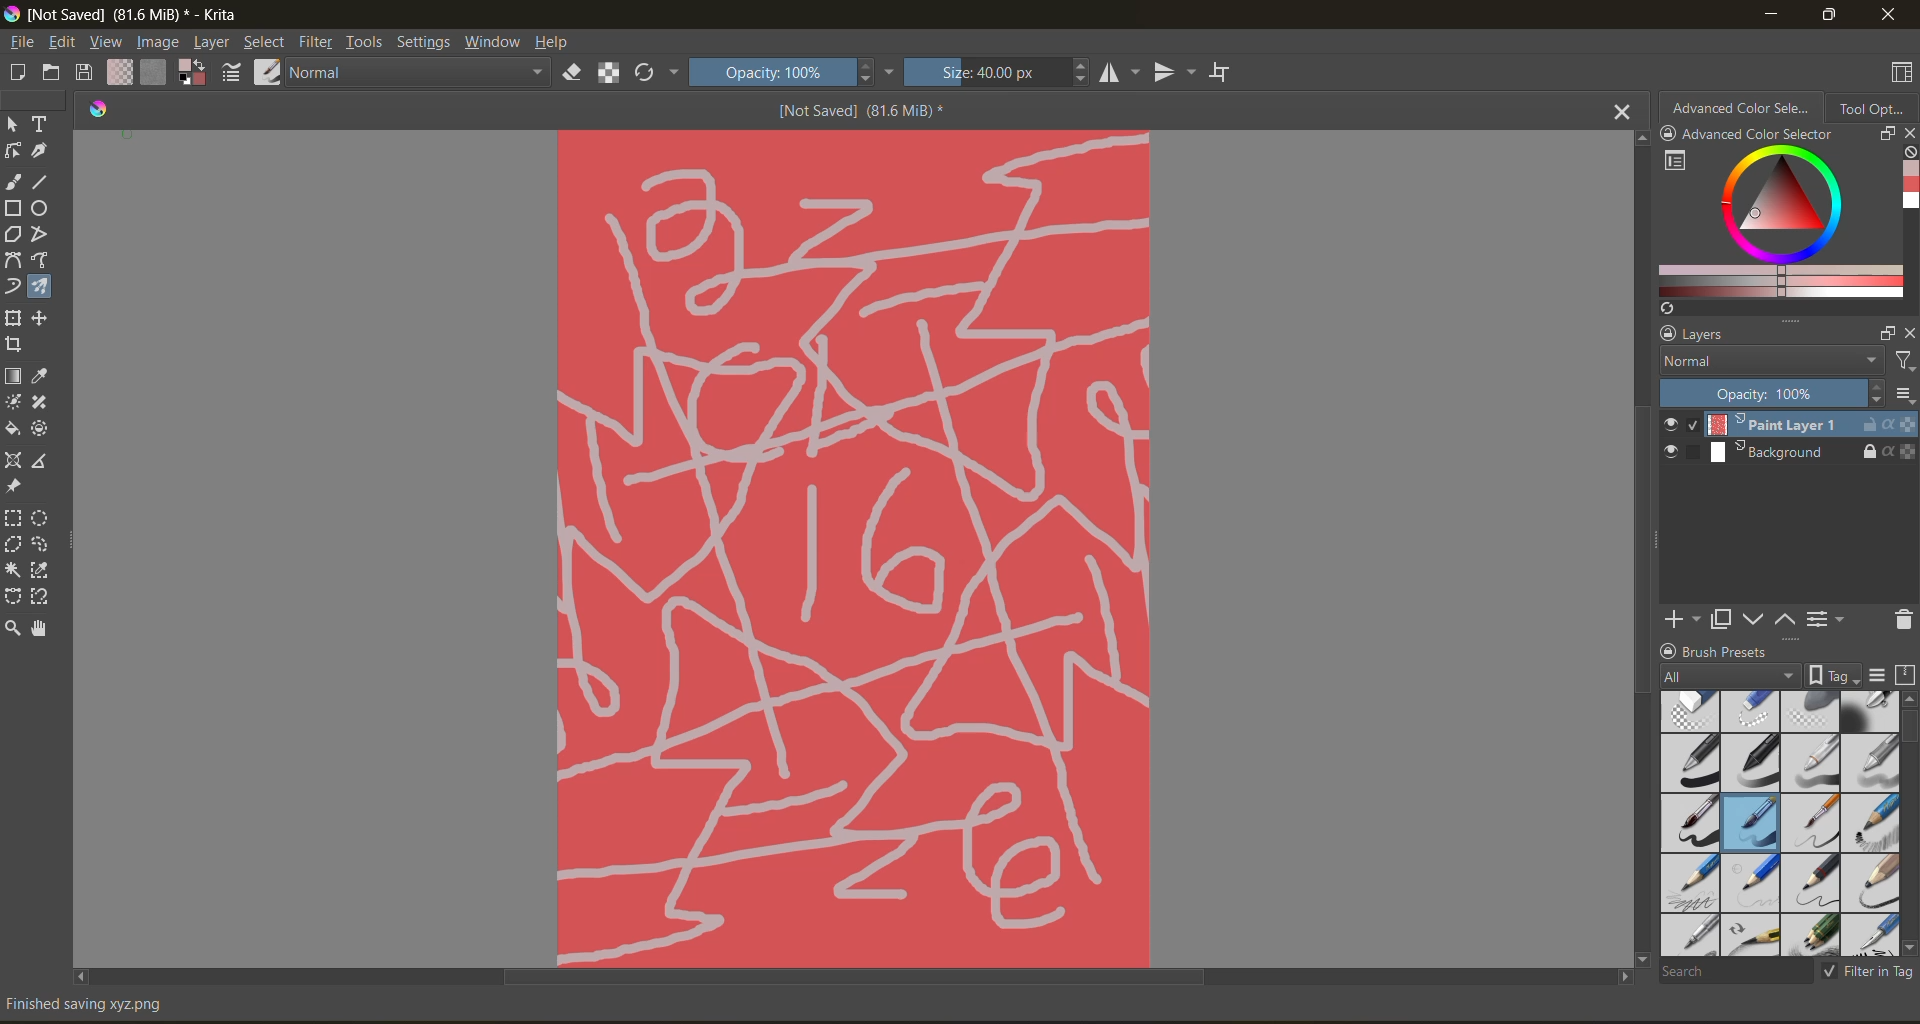  What do you see at coordinates (1767, 13) in the screenshot?
I see `minimize` at bounding box center [1767, 13].